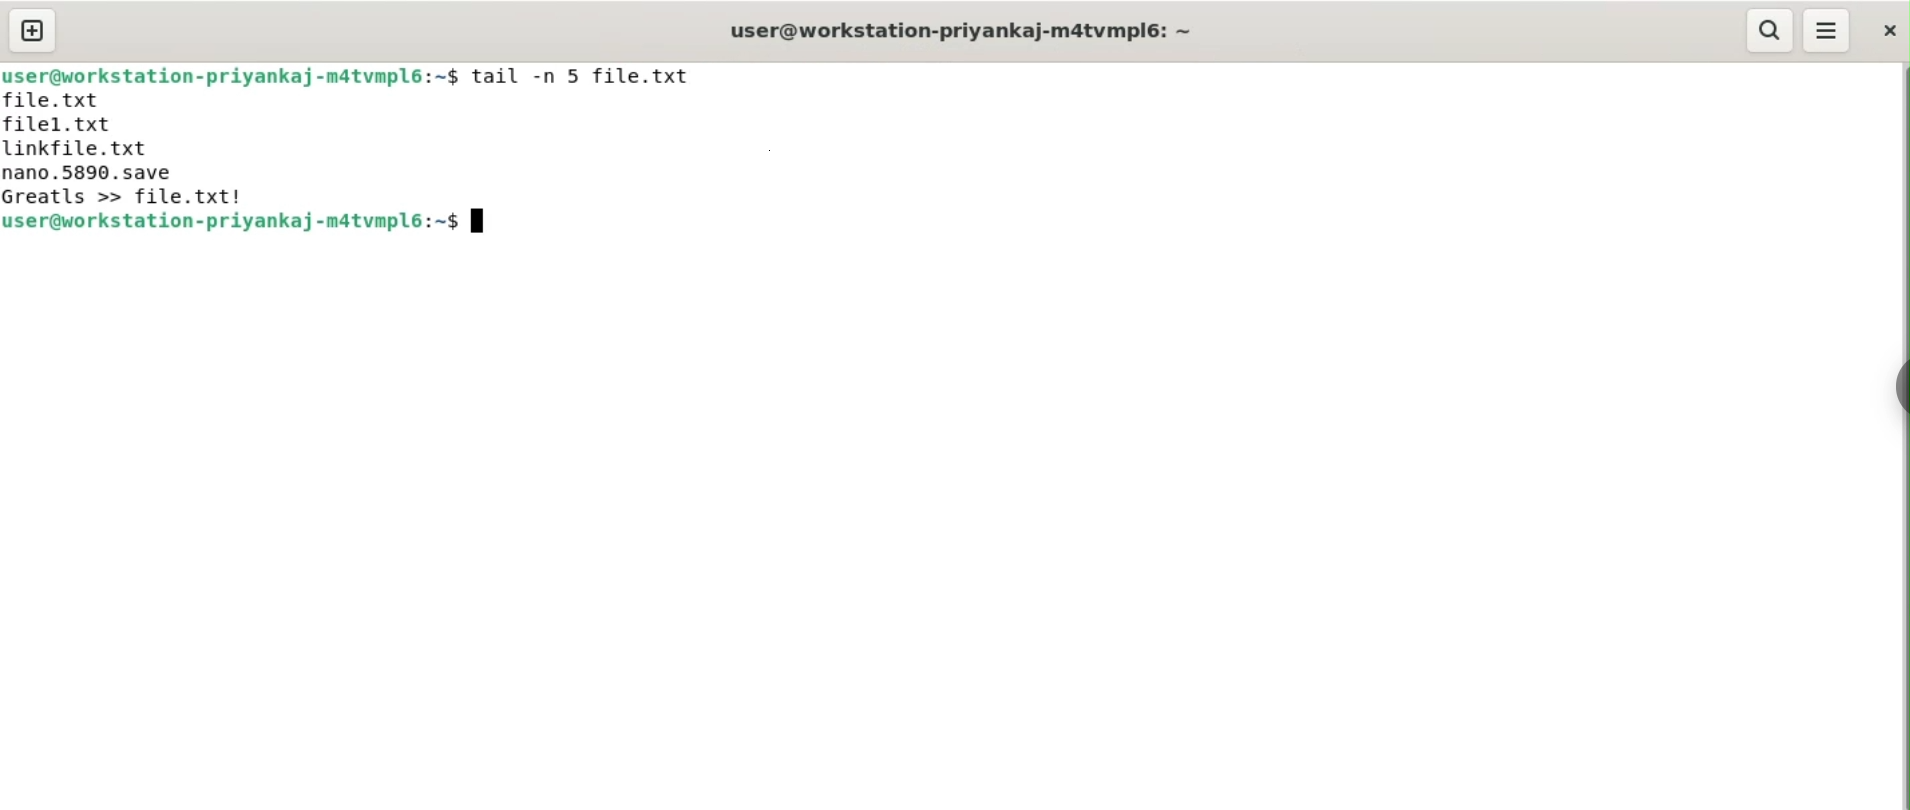 The image size is (1910, 810). What do you see at coordinates (482, 223) in the screenshot?
I see `cursor` at bounding box center [482, 223].